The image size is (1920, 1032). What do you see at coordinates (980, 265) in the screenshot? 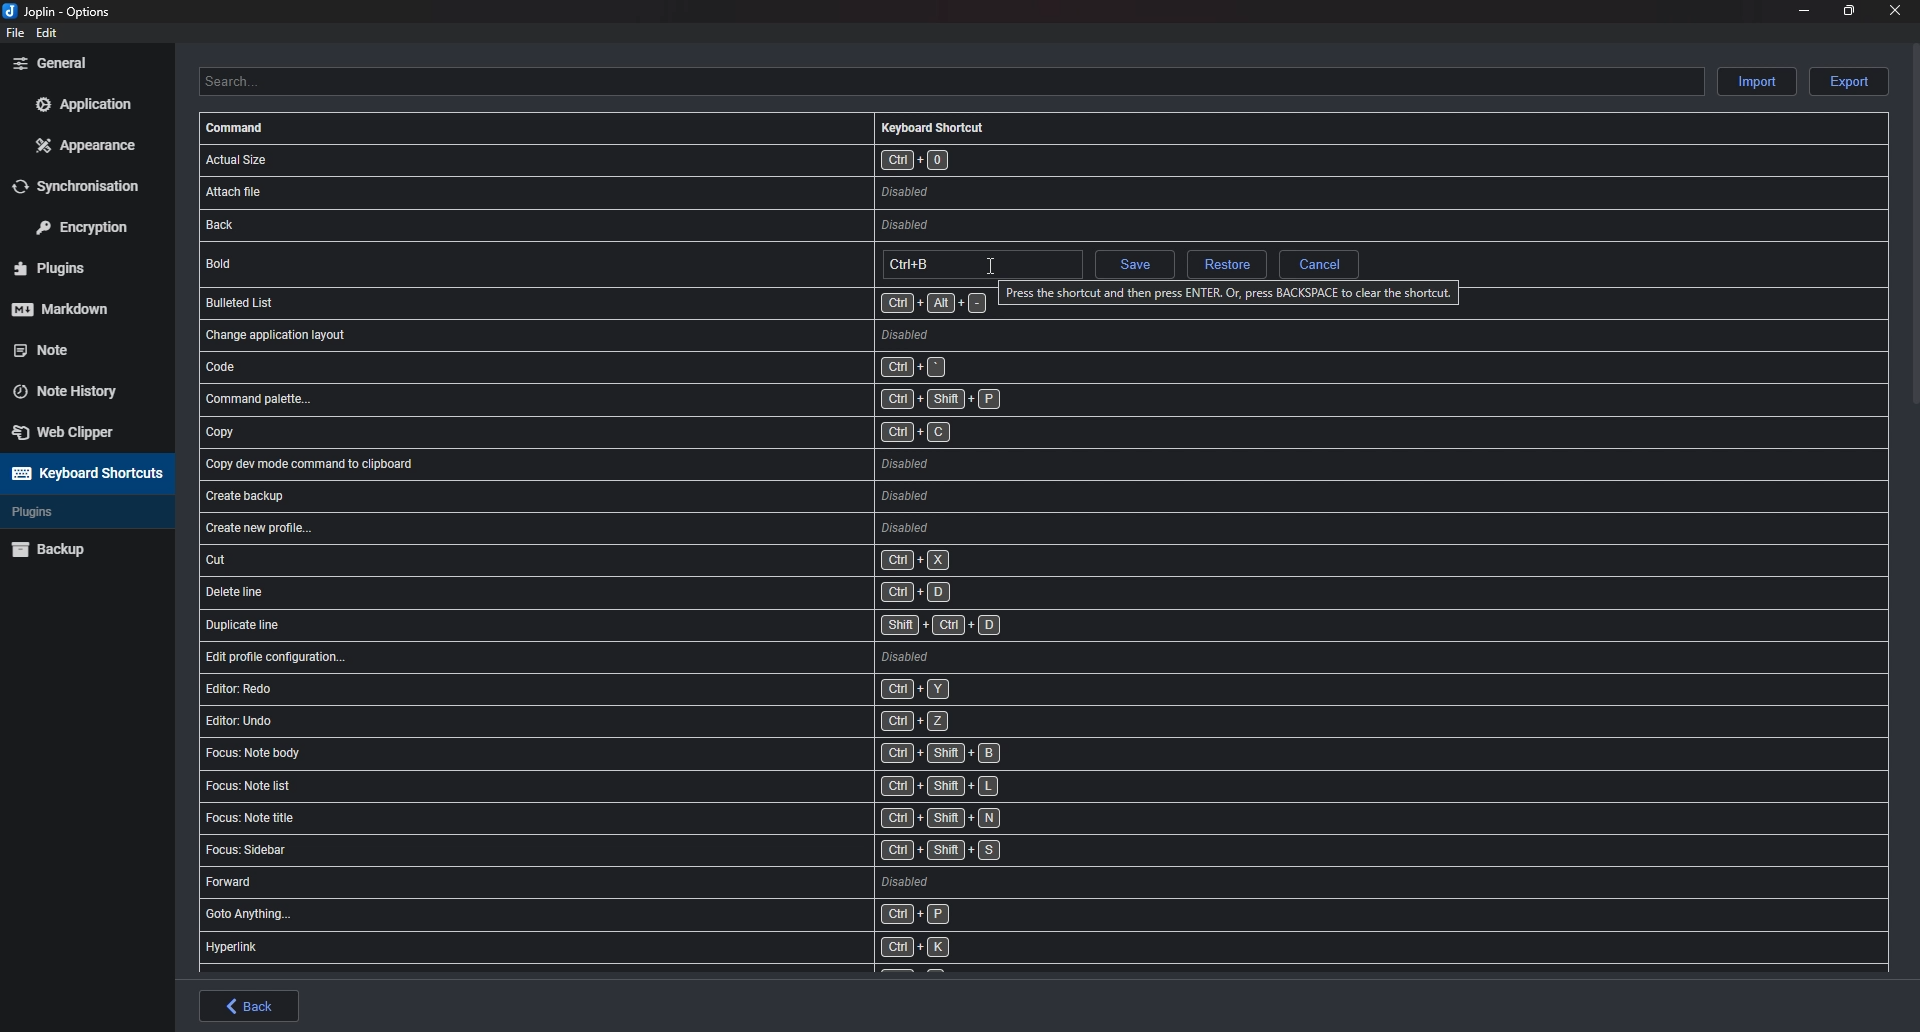
I see `hotkey` at bounding box center [980, 265].